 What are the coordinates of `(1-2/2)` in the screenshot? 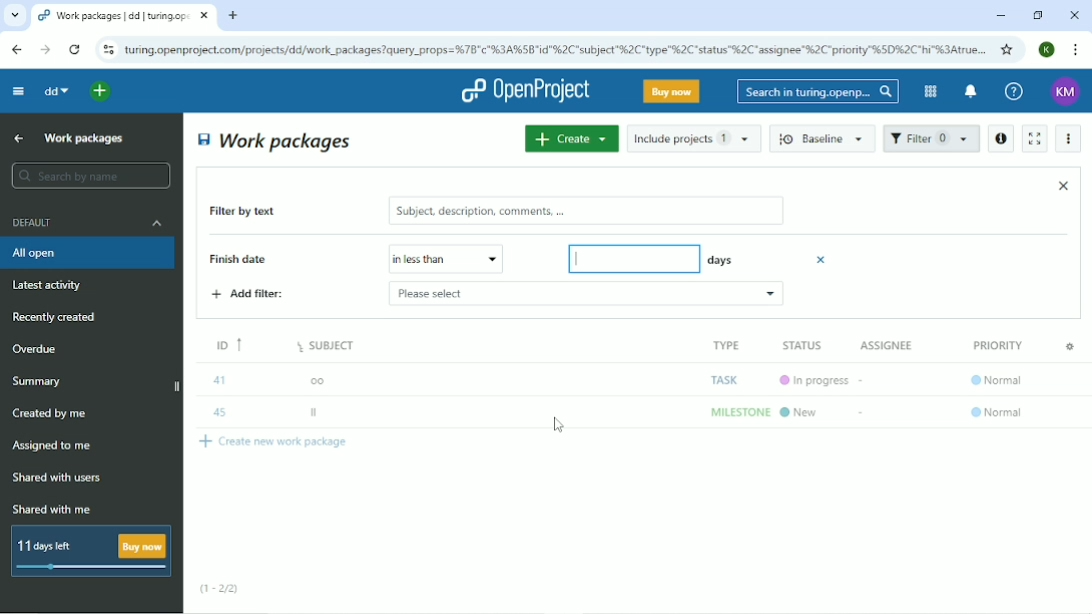 It's located at (220, 589).